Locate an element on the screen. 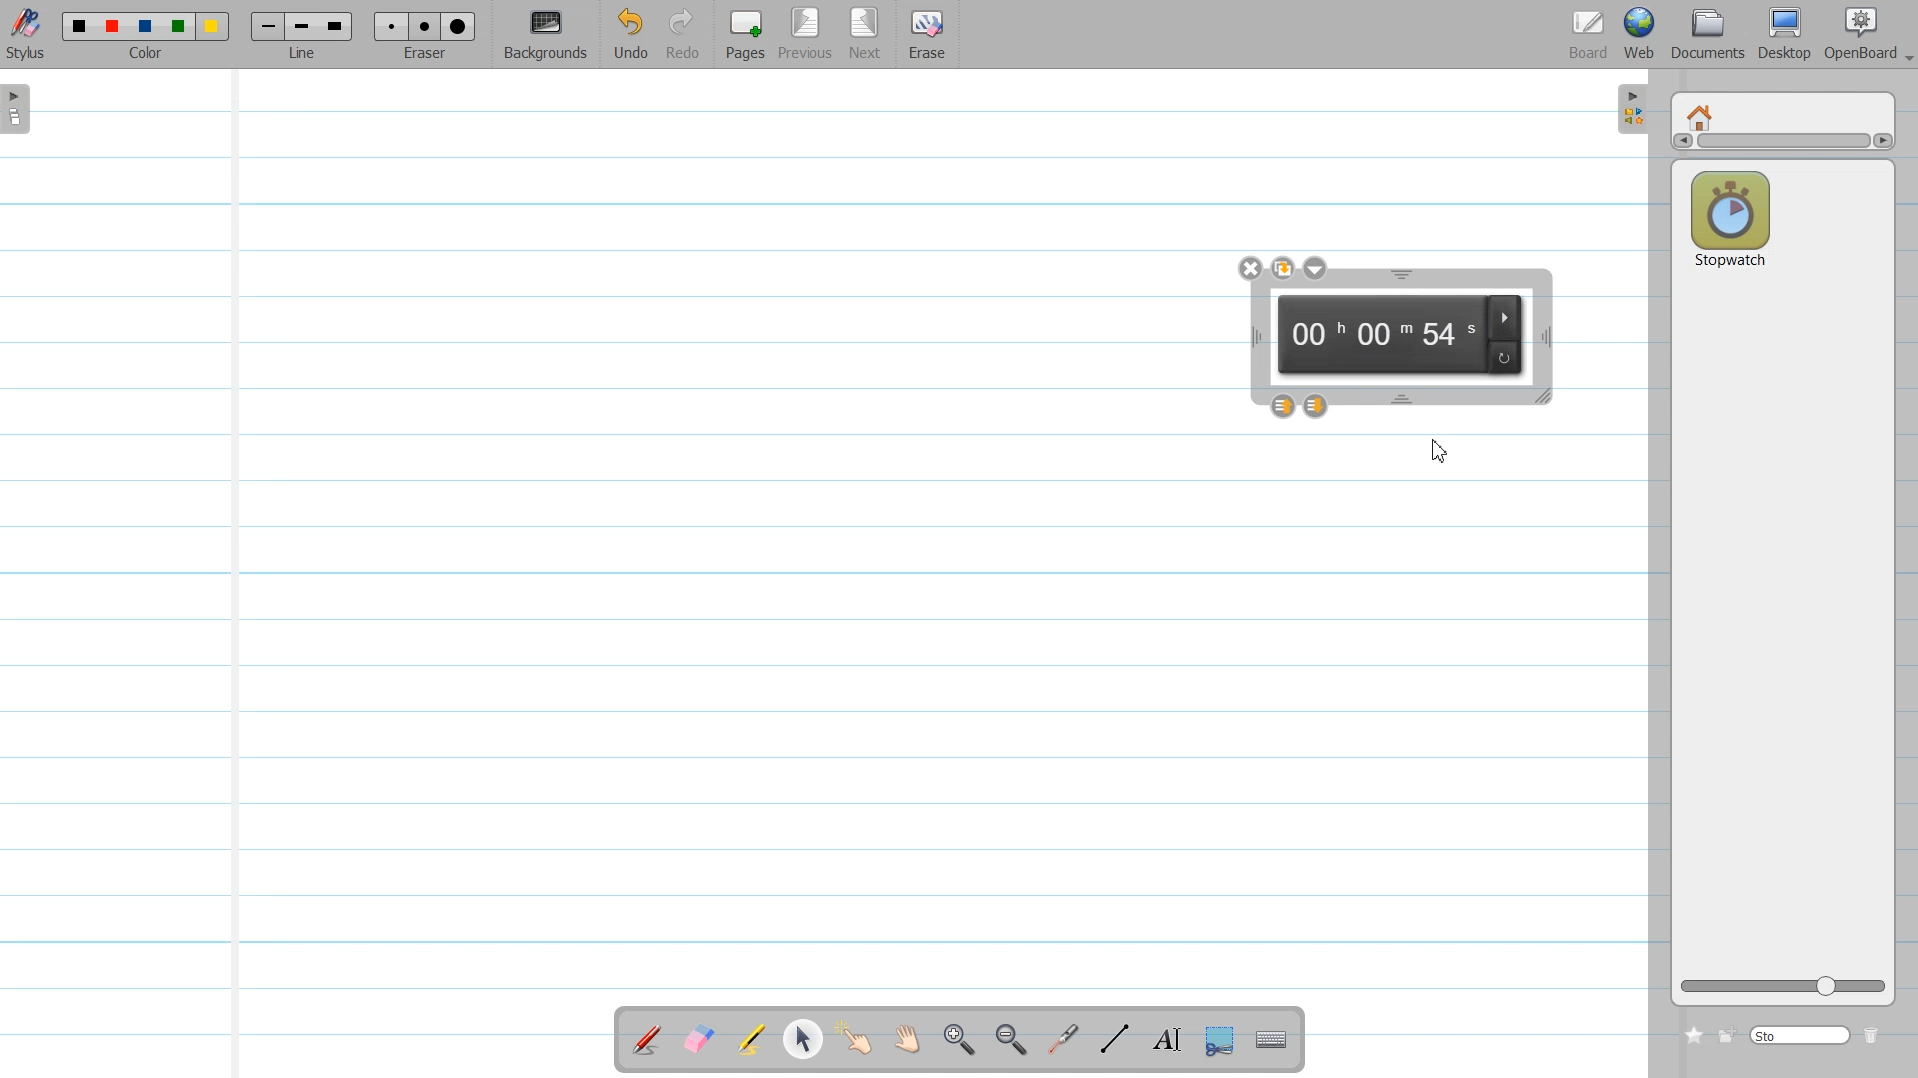  Time width adjustment window is located at coordinates (1545, 337).